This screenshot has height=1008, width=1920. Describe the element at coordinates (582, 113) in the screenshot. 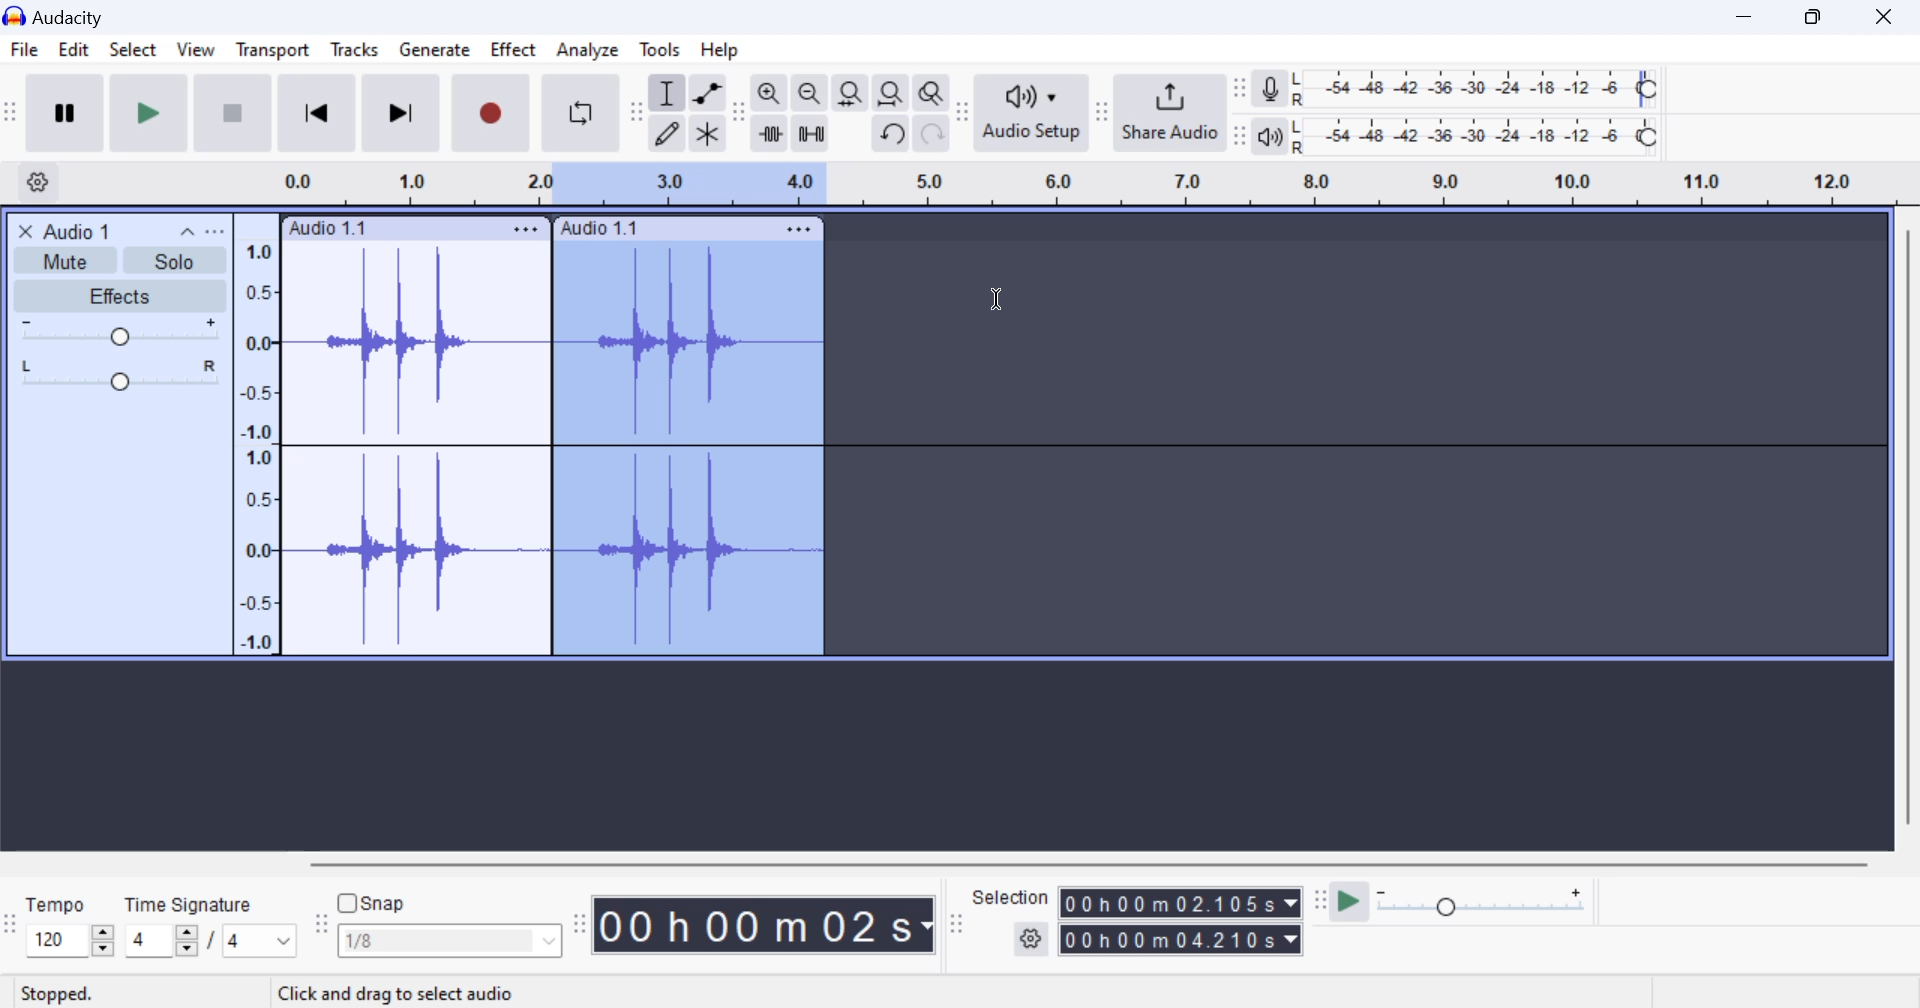

I see `Enable Looping` at that location.